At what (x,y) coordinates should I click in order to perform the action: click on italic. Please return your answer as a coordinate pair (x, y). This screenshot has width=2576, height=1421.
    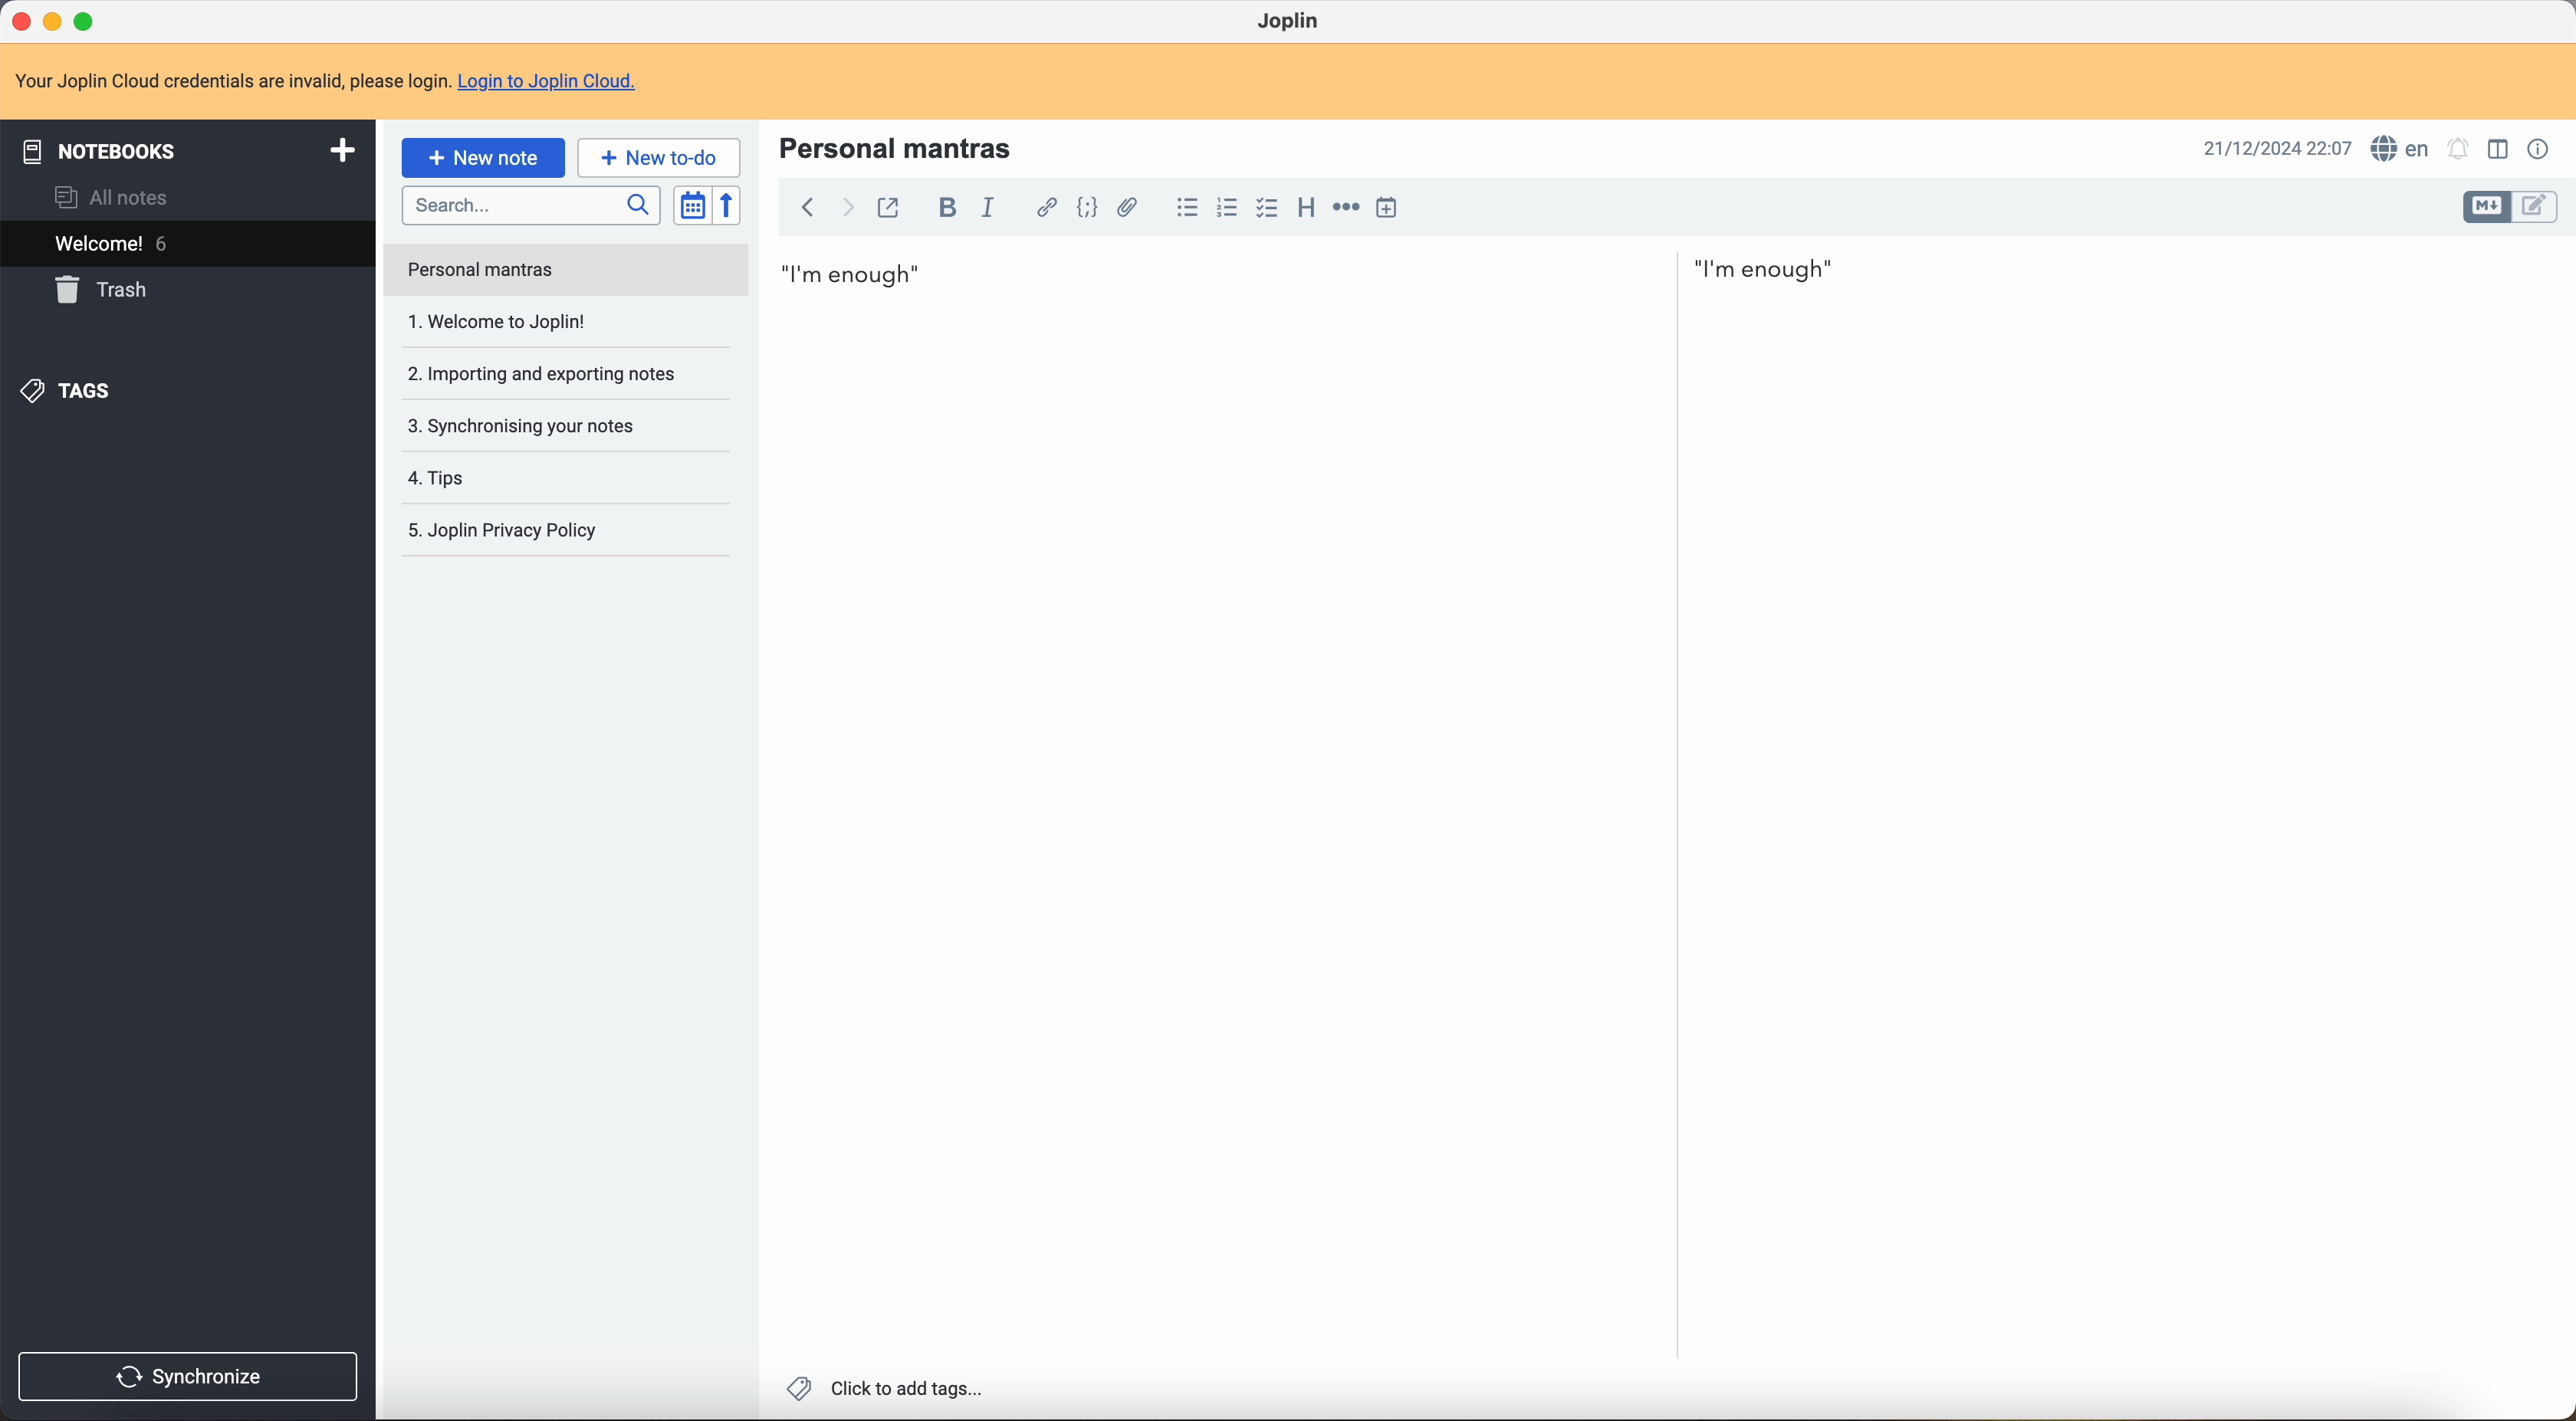
    Looking at the image, I should click on (993, 210).